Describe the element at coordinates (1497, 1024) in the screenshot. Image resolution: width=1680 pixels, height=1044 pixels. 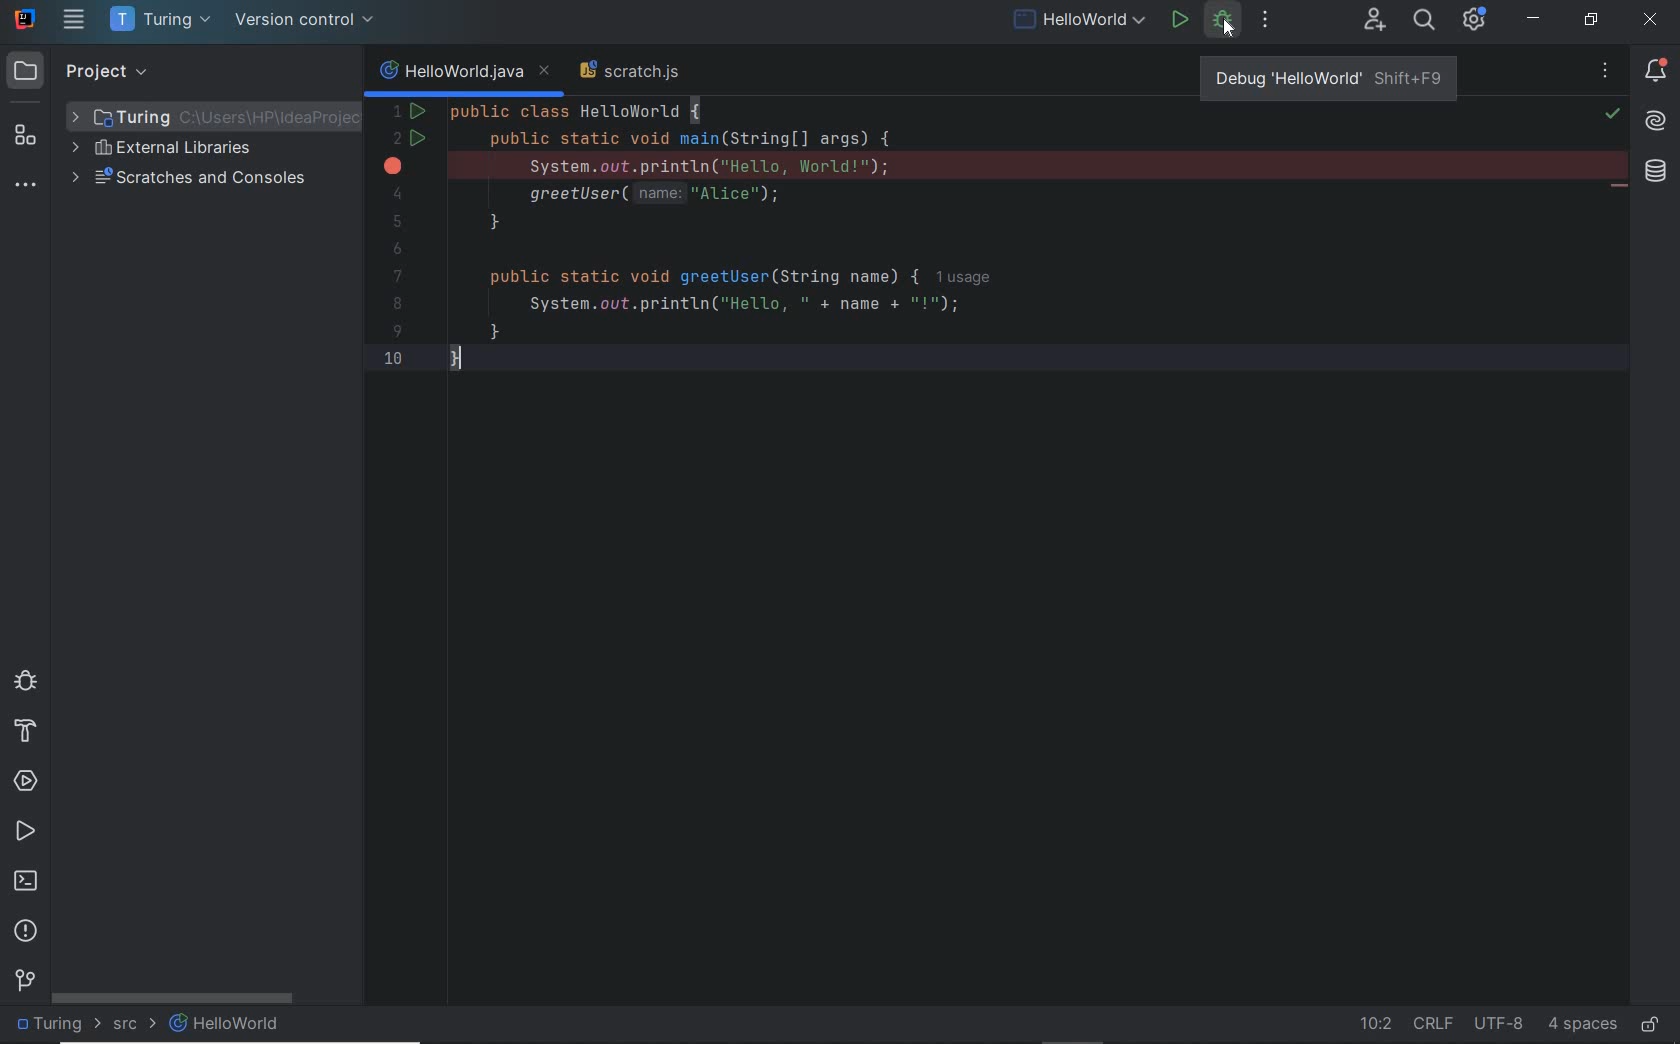
I see `file encoding` at that location.